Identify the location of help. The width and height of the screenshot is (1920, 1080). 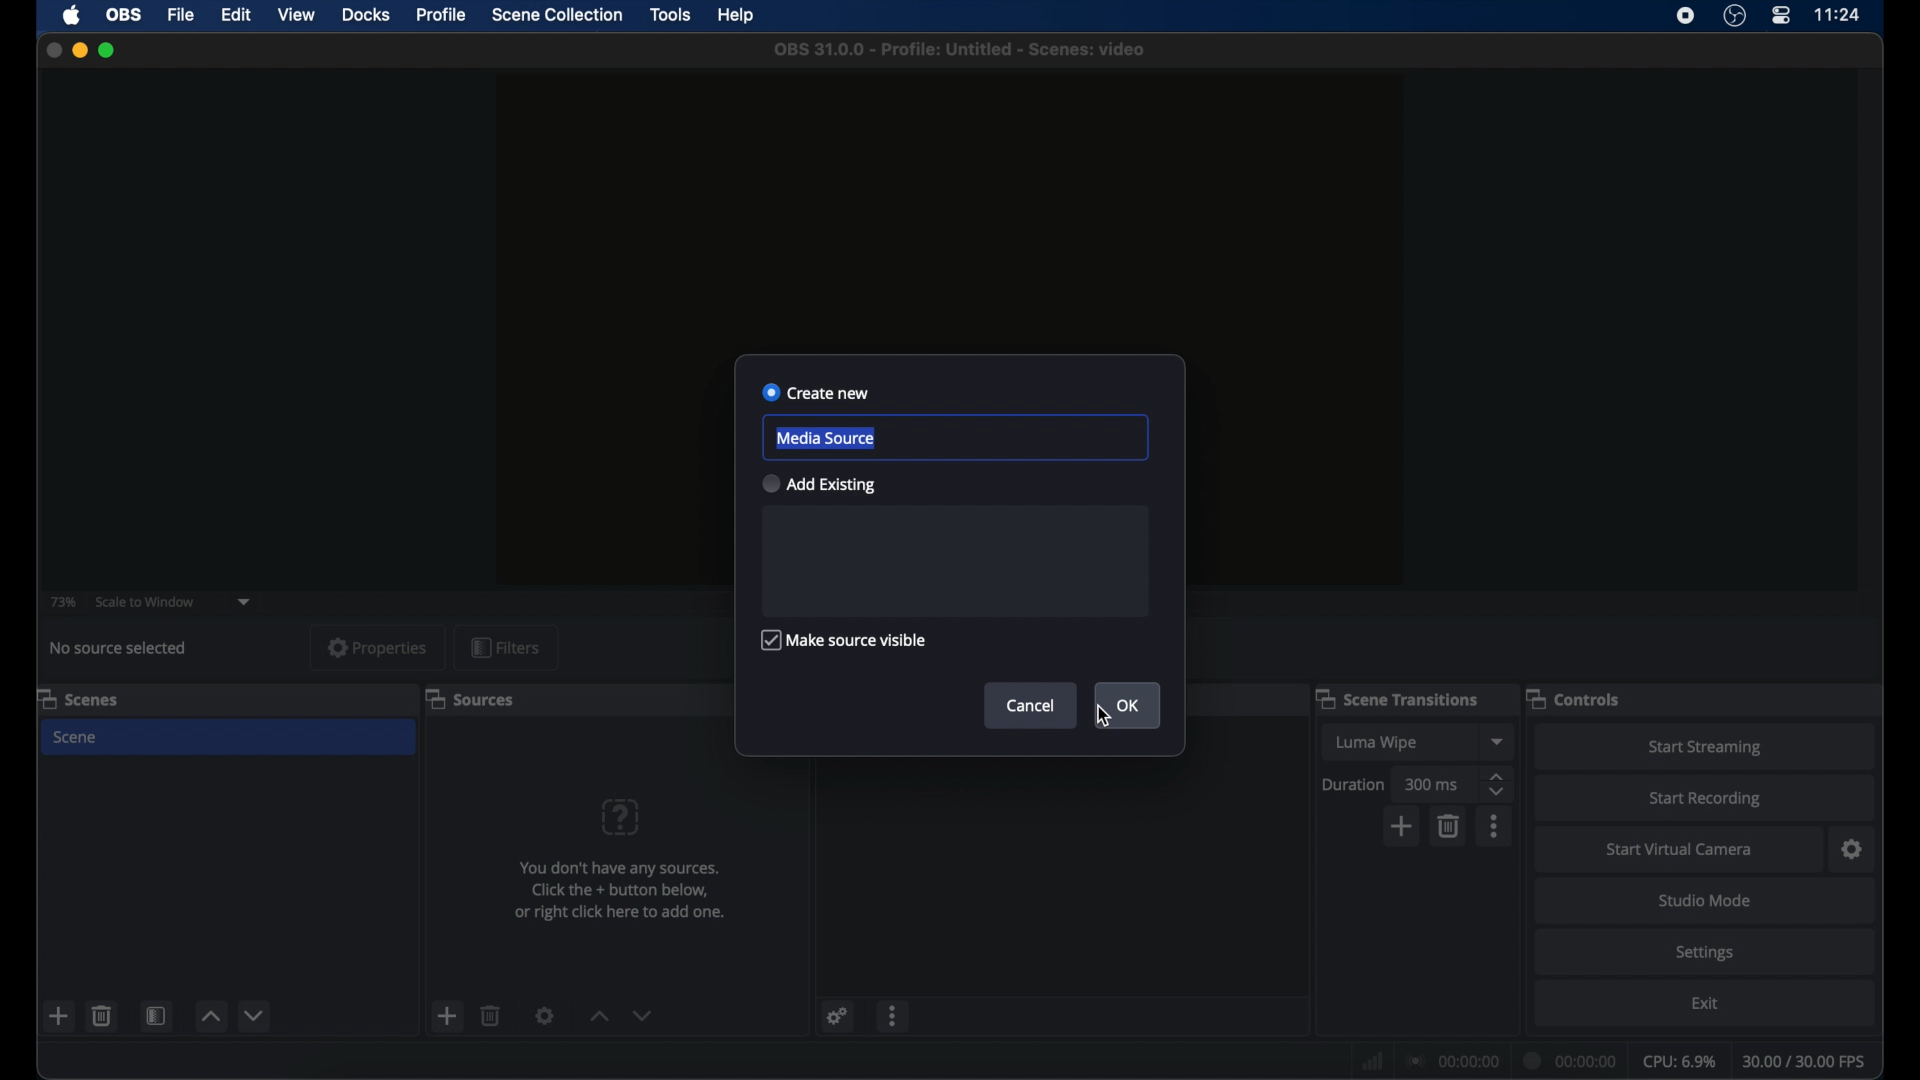
(737, 15).